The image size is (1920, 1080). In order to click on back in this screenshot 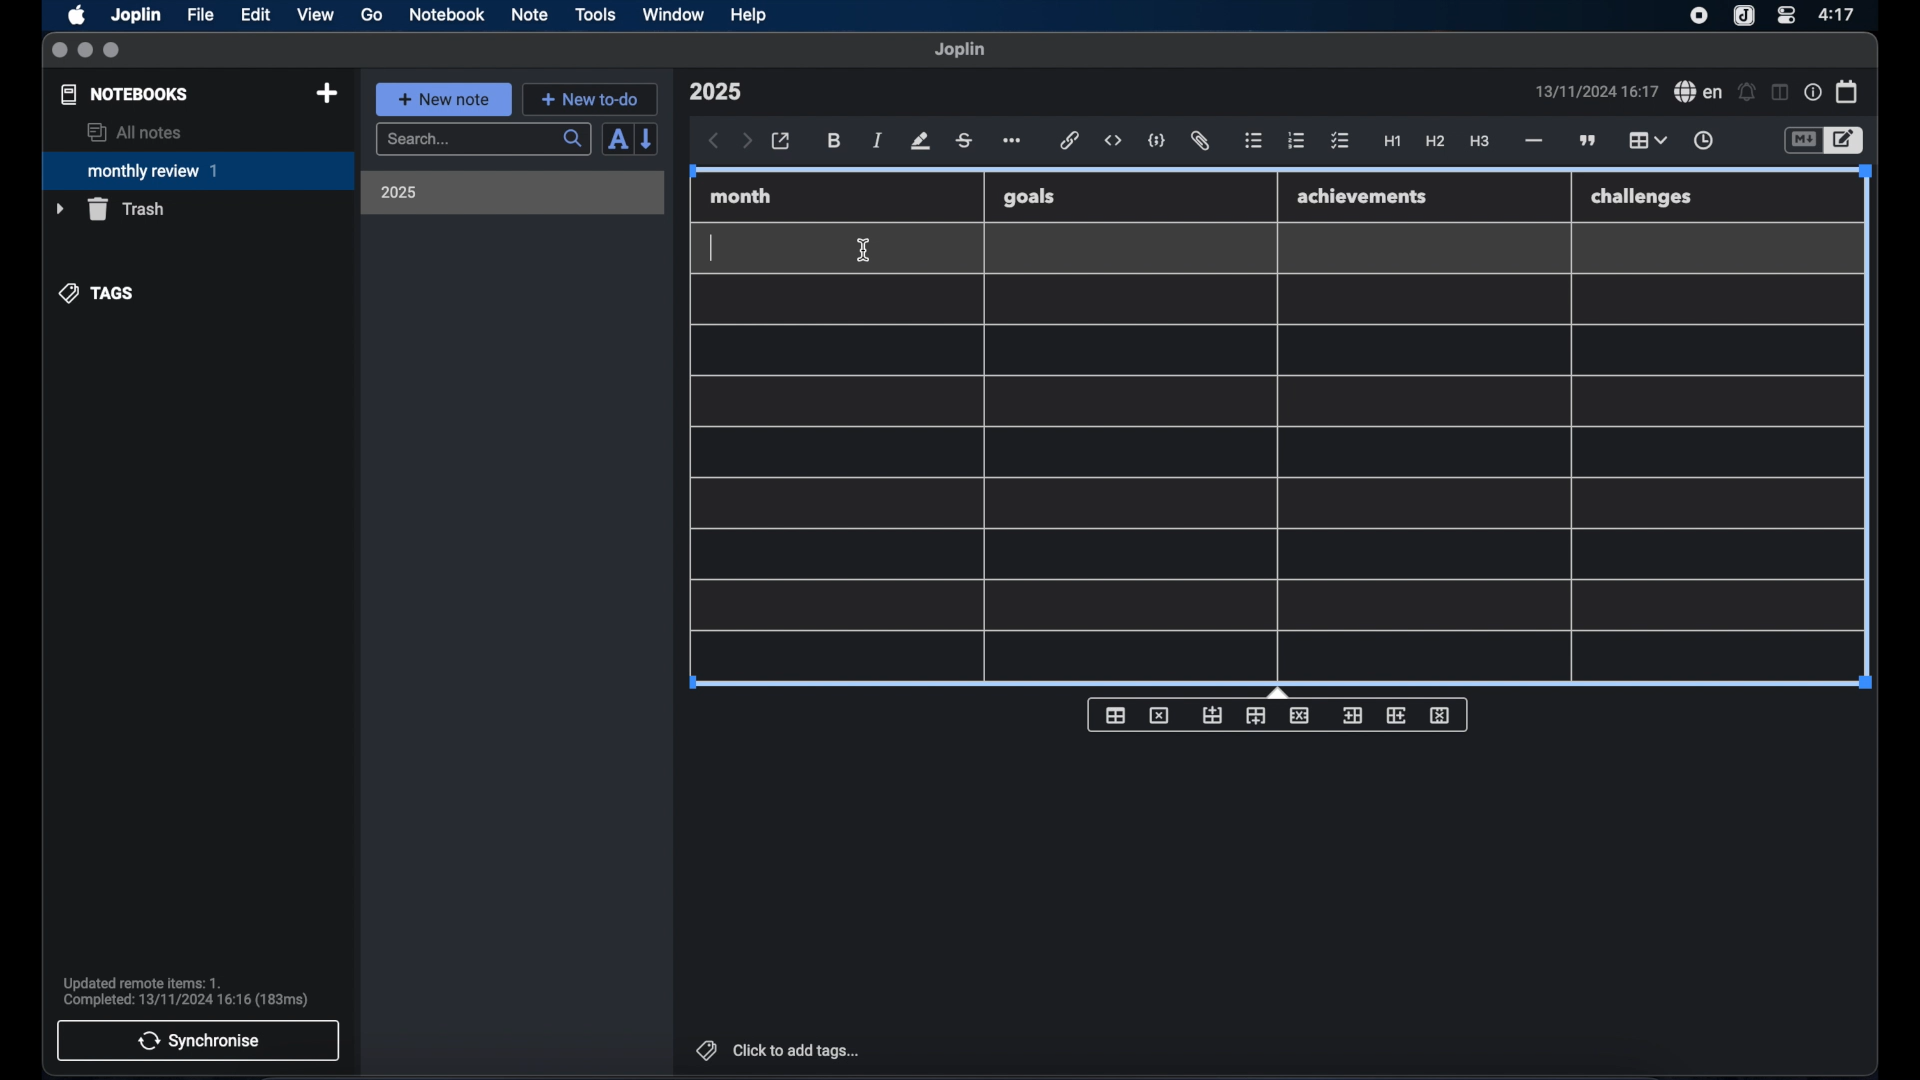, I will do `click(714, 141)`.